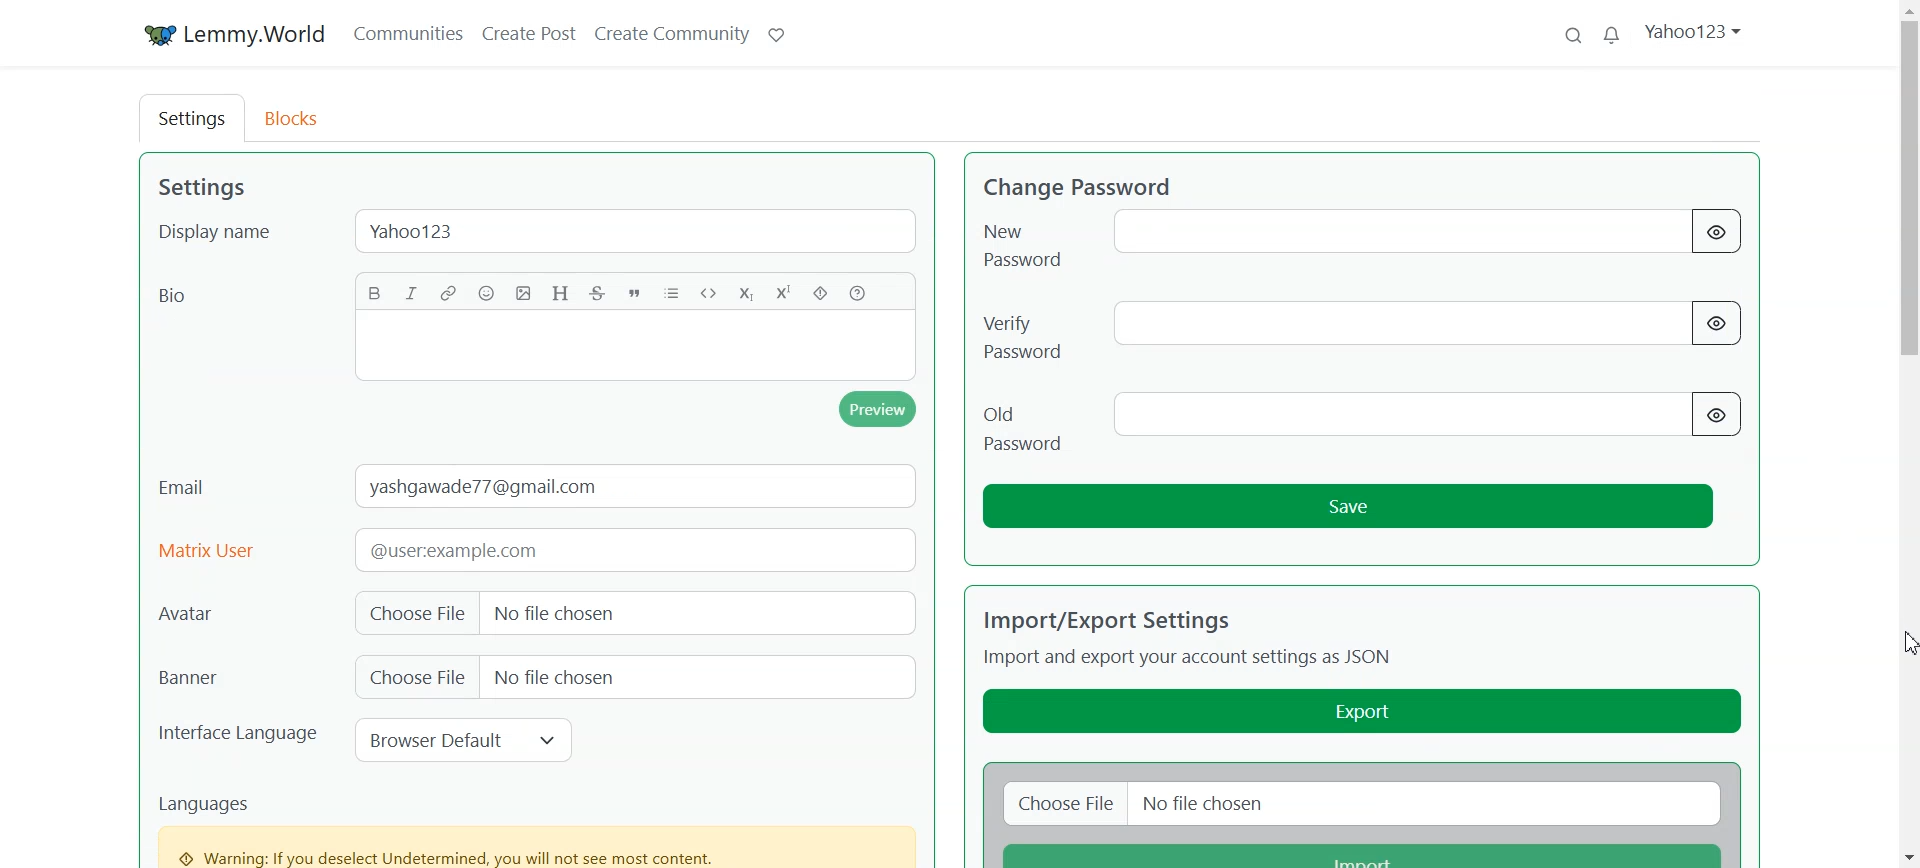 This screenshot has width=1920, height=868. Describe the element at coordinates (412, 613) in the screenshot. I see `Choose File` at that location.